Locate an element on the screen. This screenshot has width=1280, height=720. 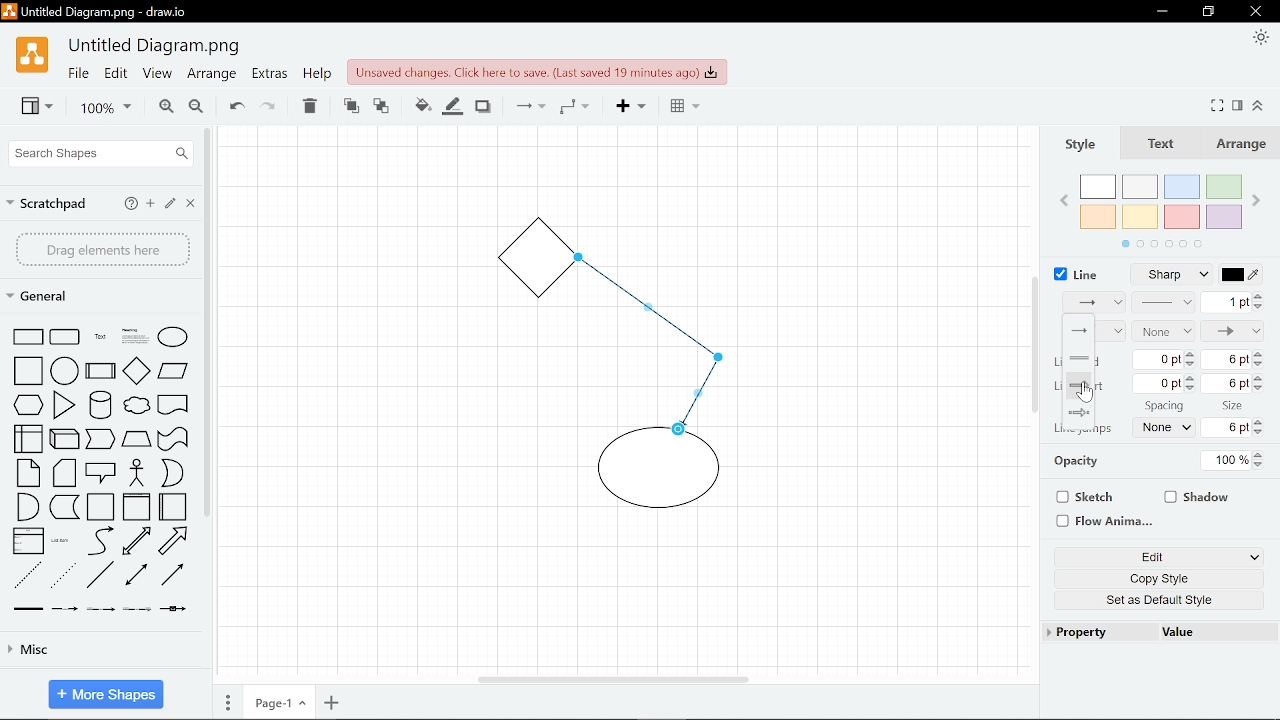
+ is located at coordinates (332, 704).